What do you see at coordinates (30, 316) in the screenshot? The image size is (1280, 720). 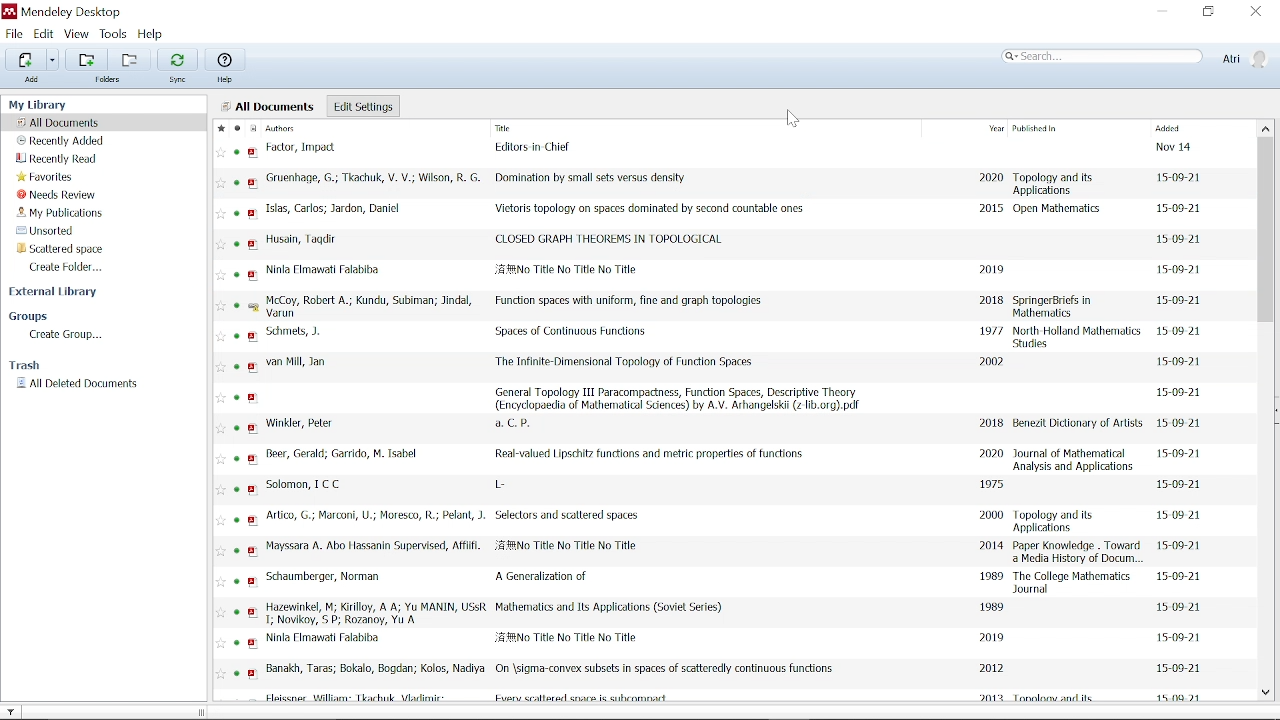 I see `Groups` at bounding box center [30, 316].